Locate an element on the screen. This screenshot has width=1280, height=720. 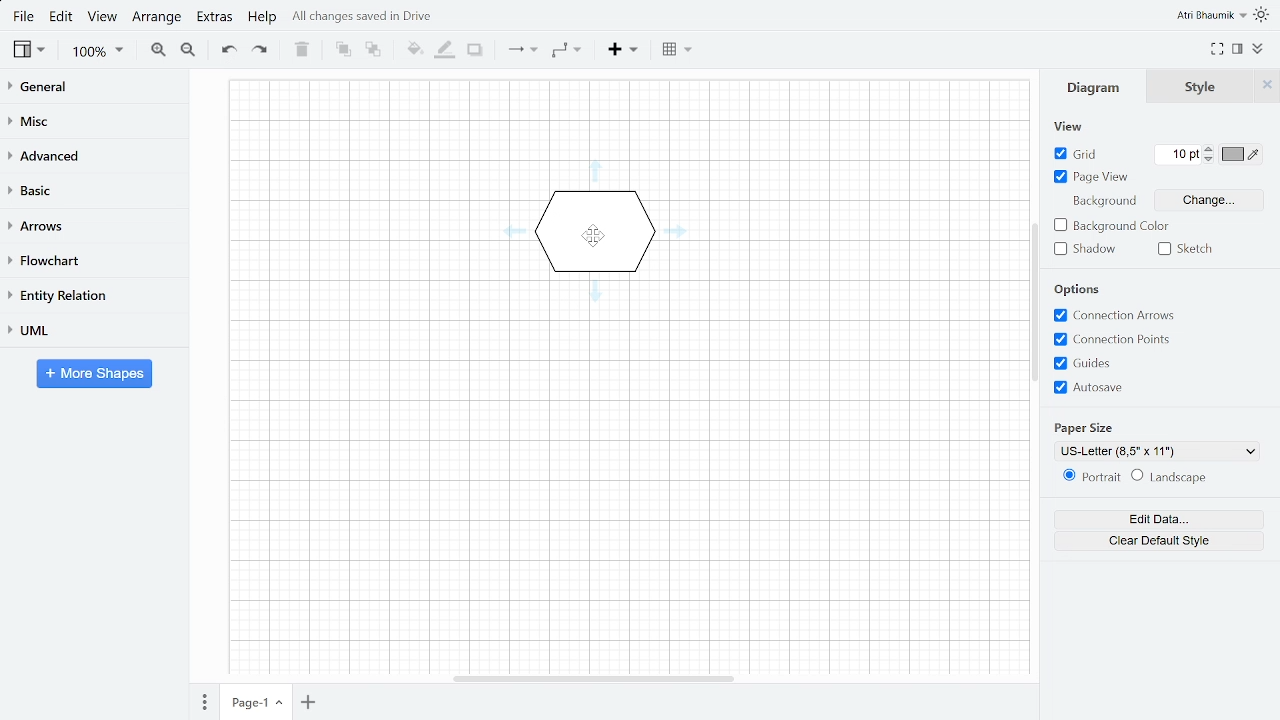
View is located at coordinates (100, 17).